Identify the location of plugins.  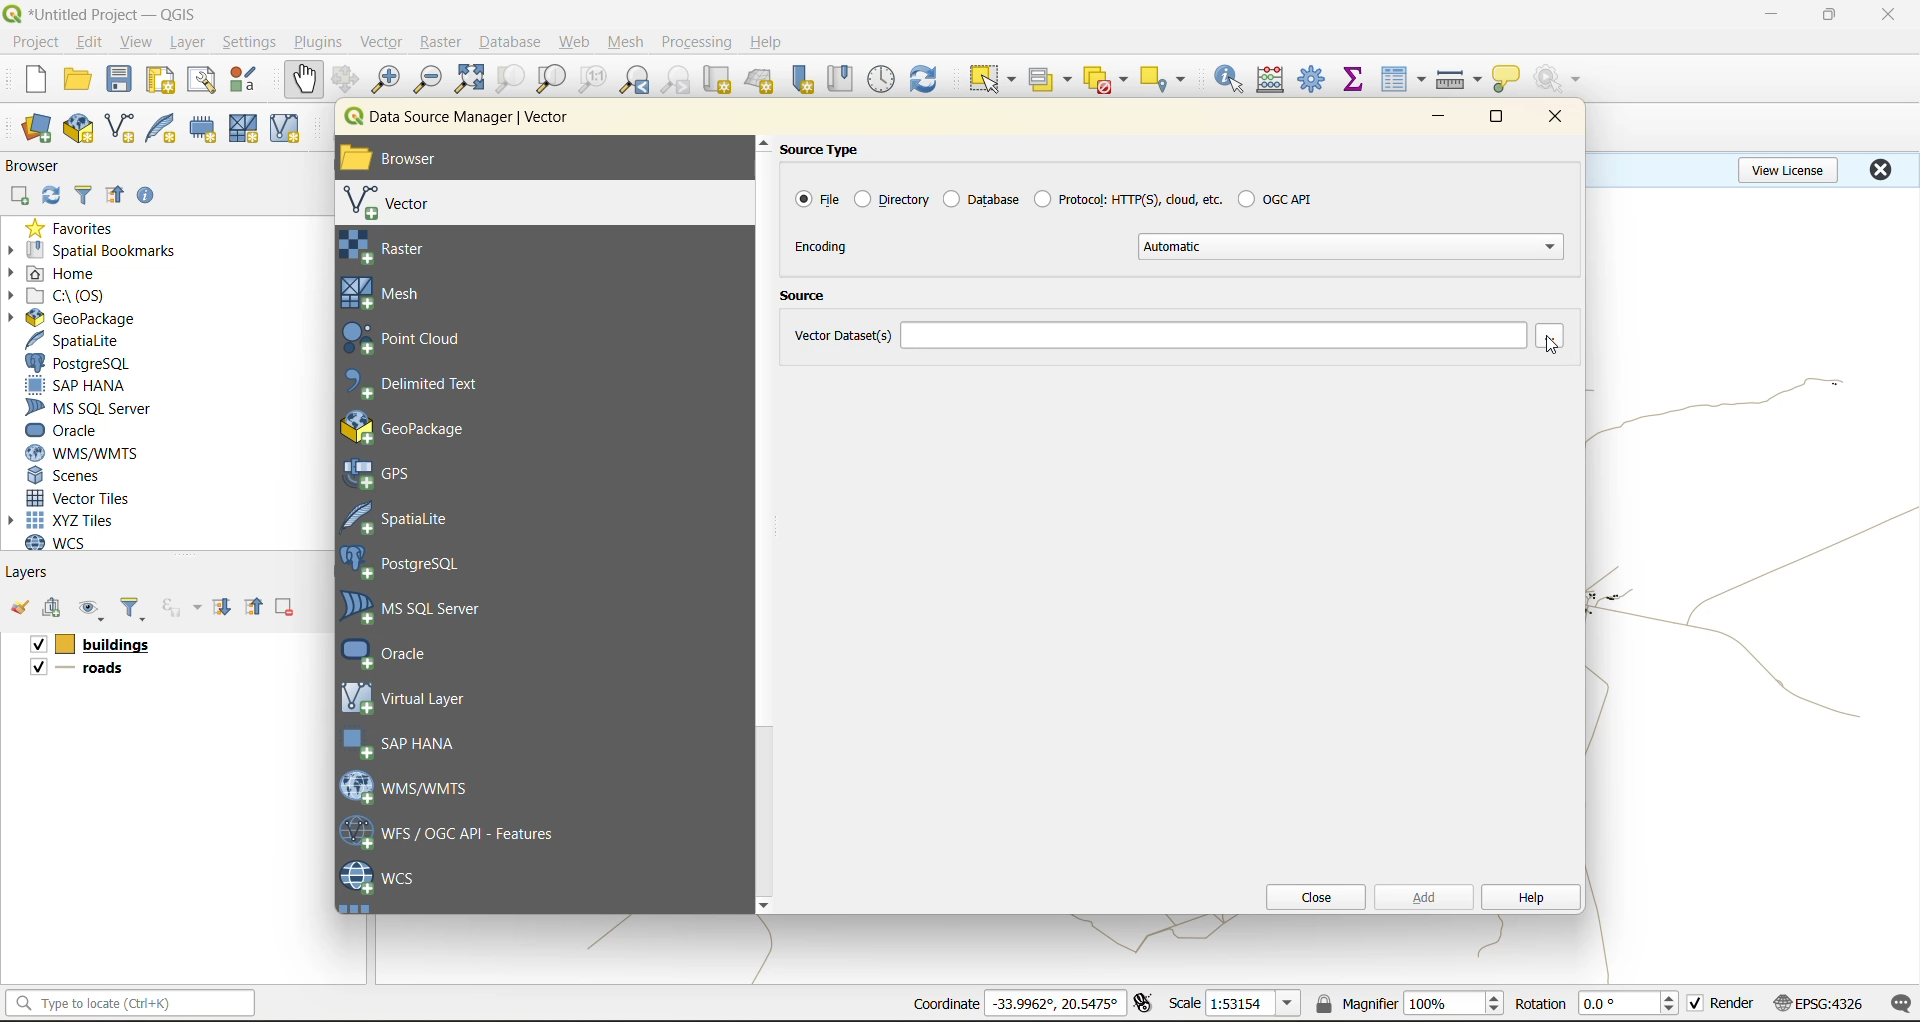
(323, 41).